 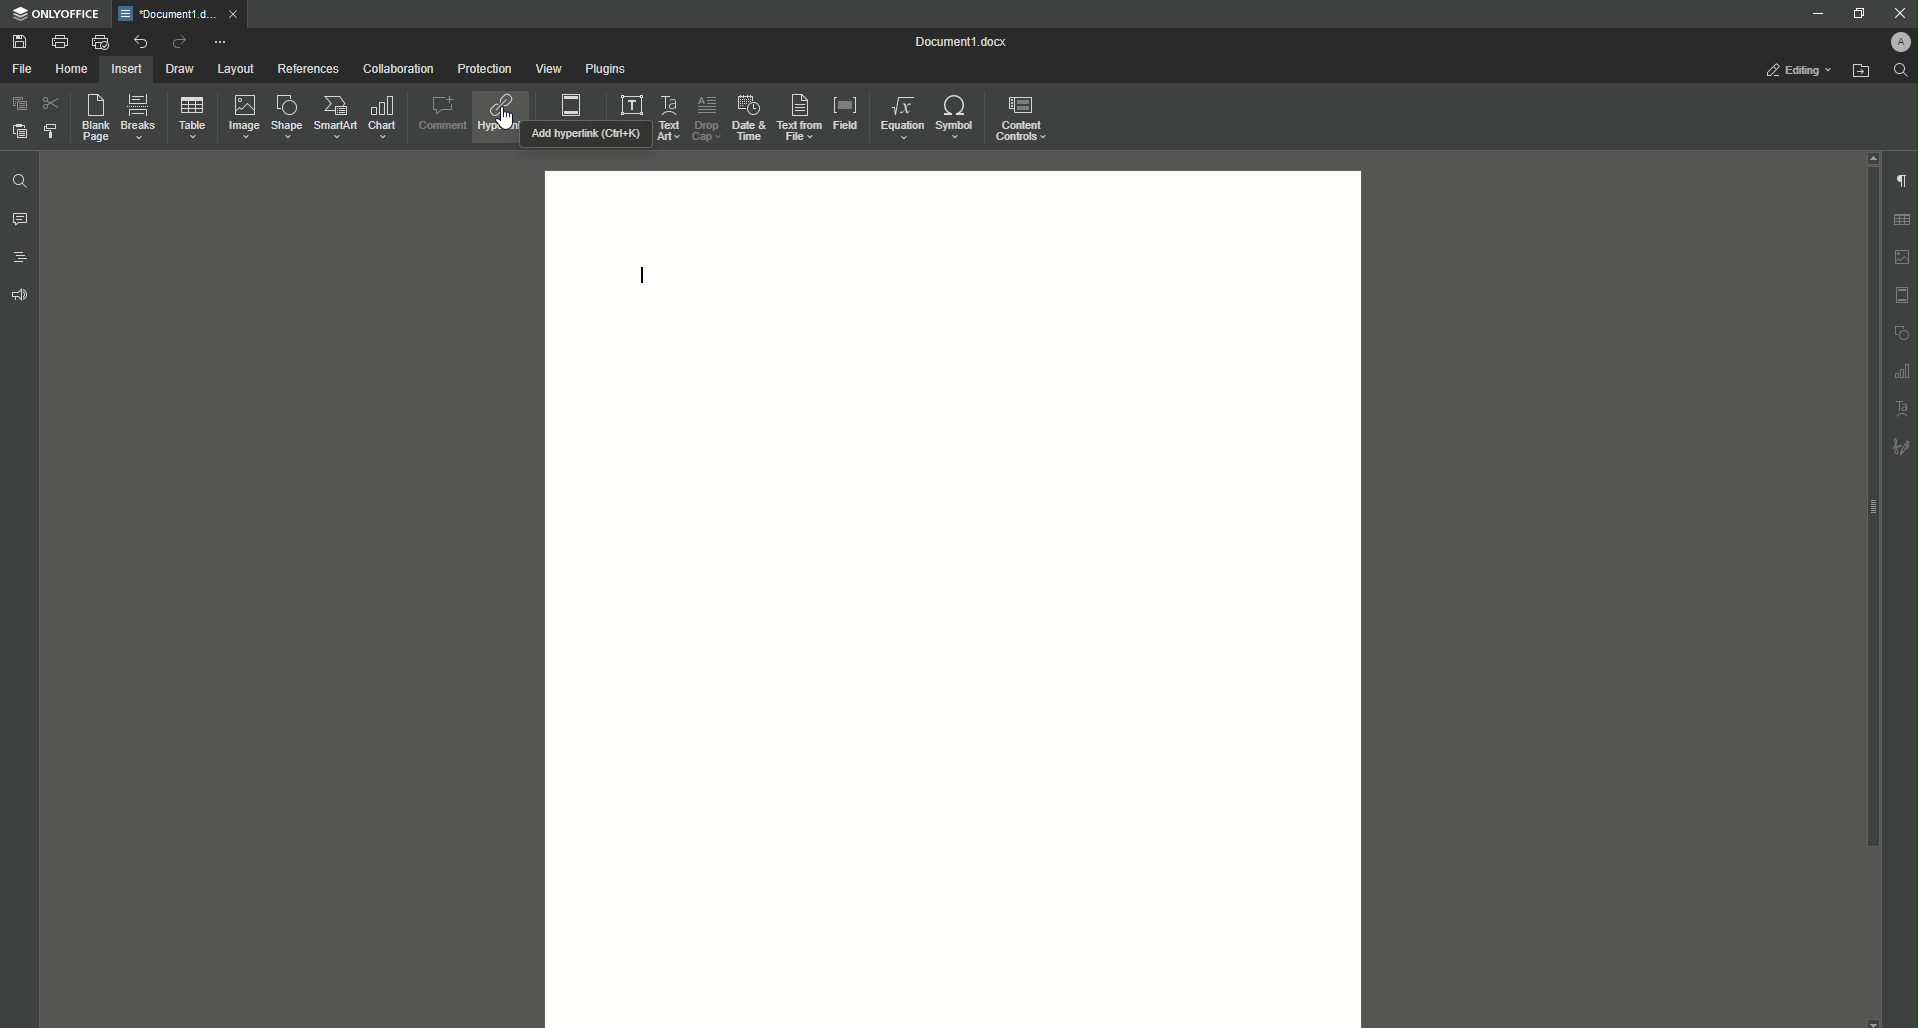 What do you see at coordinates (1902, 181) in the screenshot?
I see `Paragraph Settings` at bounding box center [1902, 181].